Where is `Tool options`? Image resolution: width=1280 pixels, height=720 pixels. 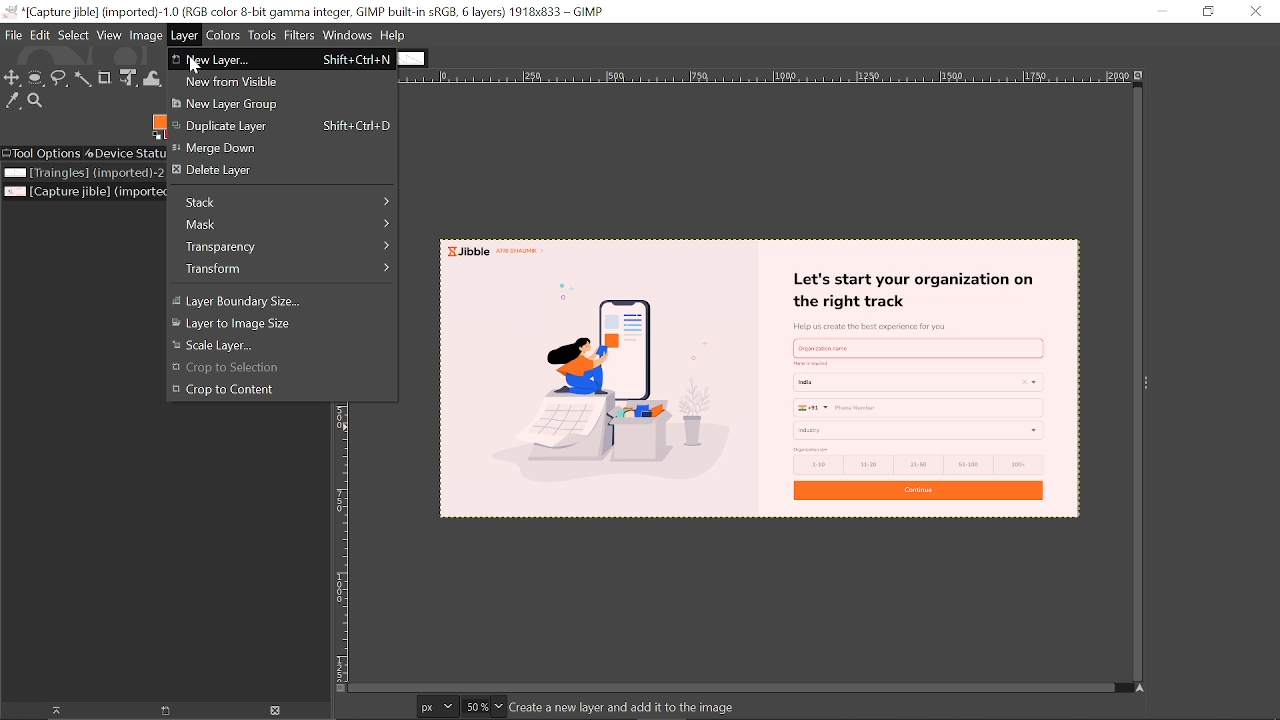
Tool options is located at coordinates (41, 154).